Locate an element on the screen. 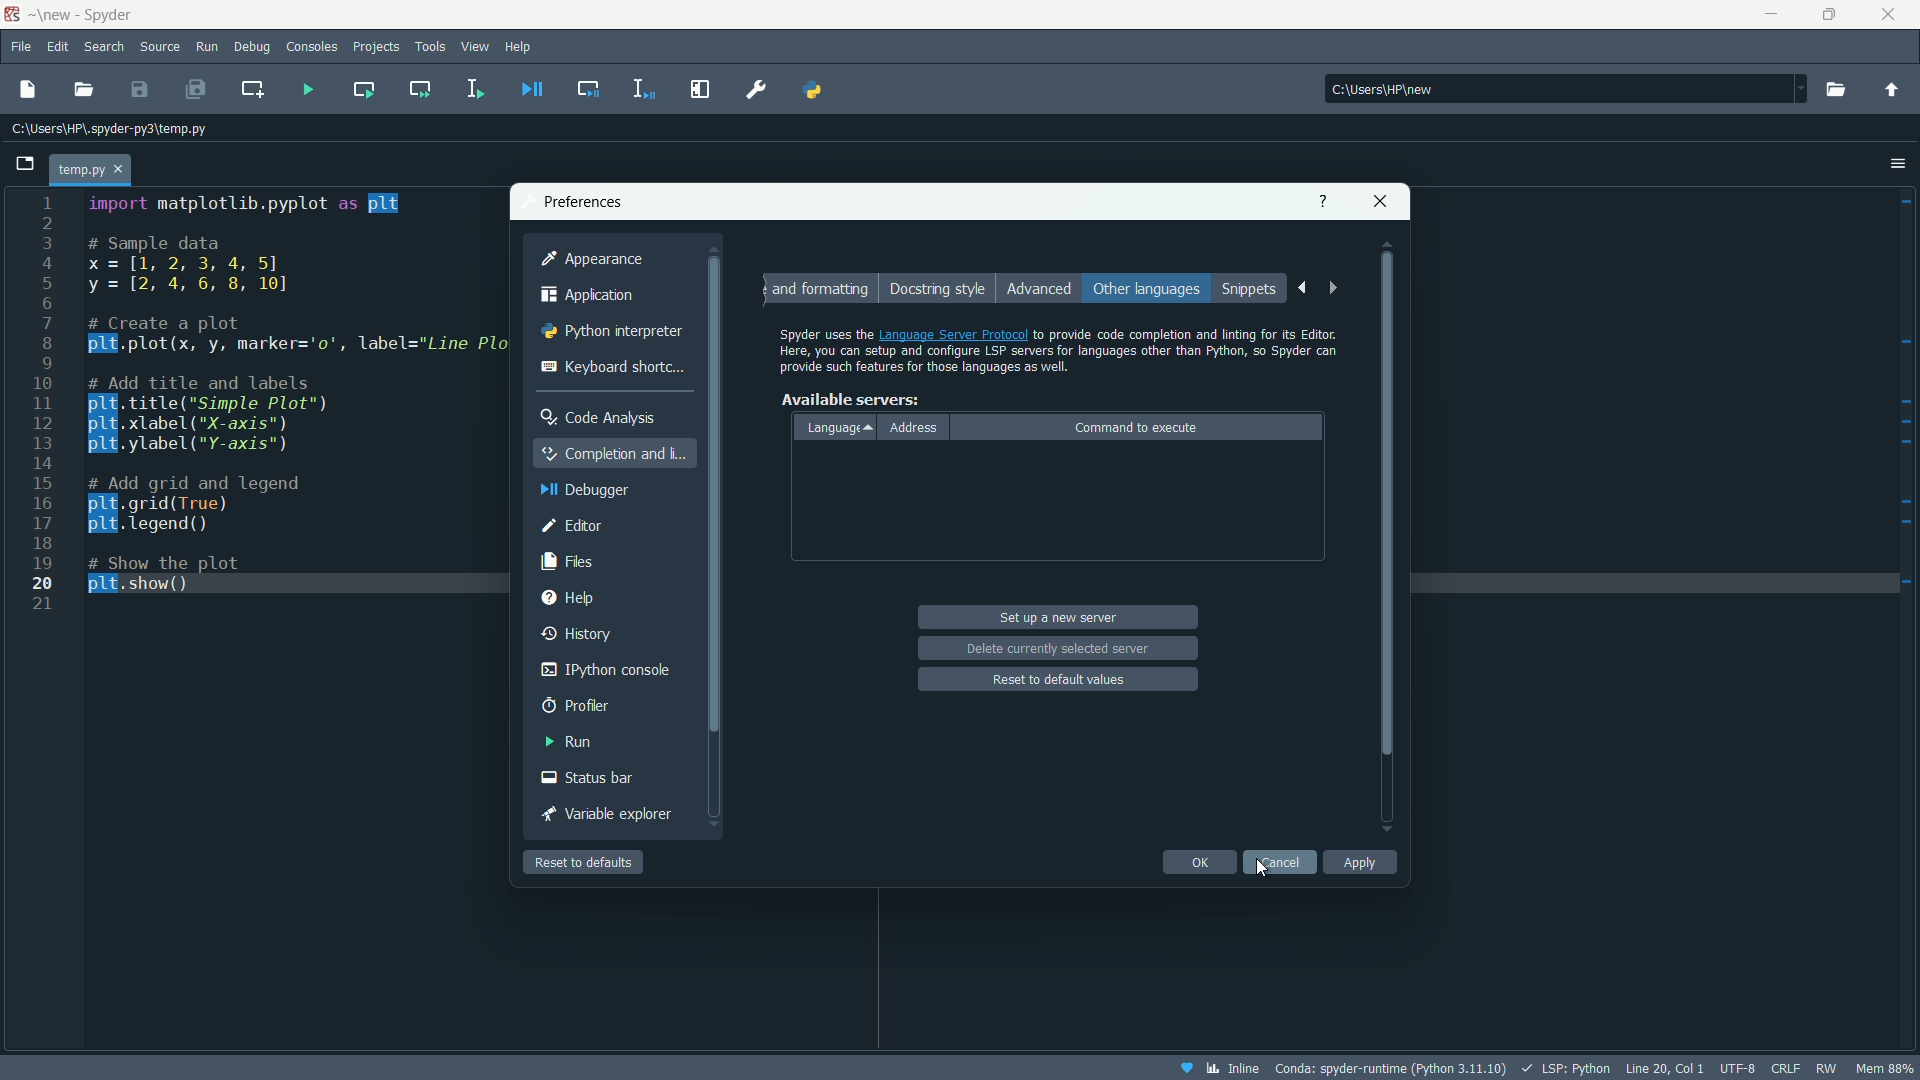  add cell to current line is located at coordinates (251, 88).